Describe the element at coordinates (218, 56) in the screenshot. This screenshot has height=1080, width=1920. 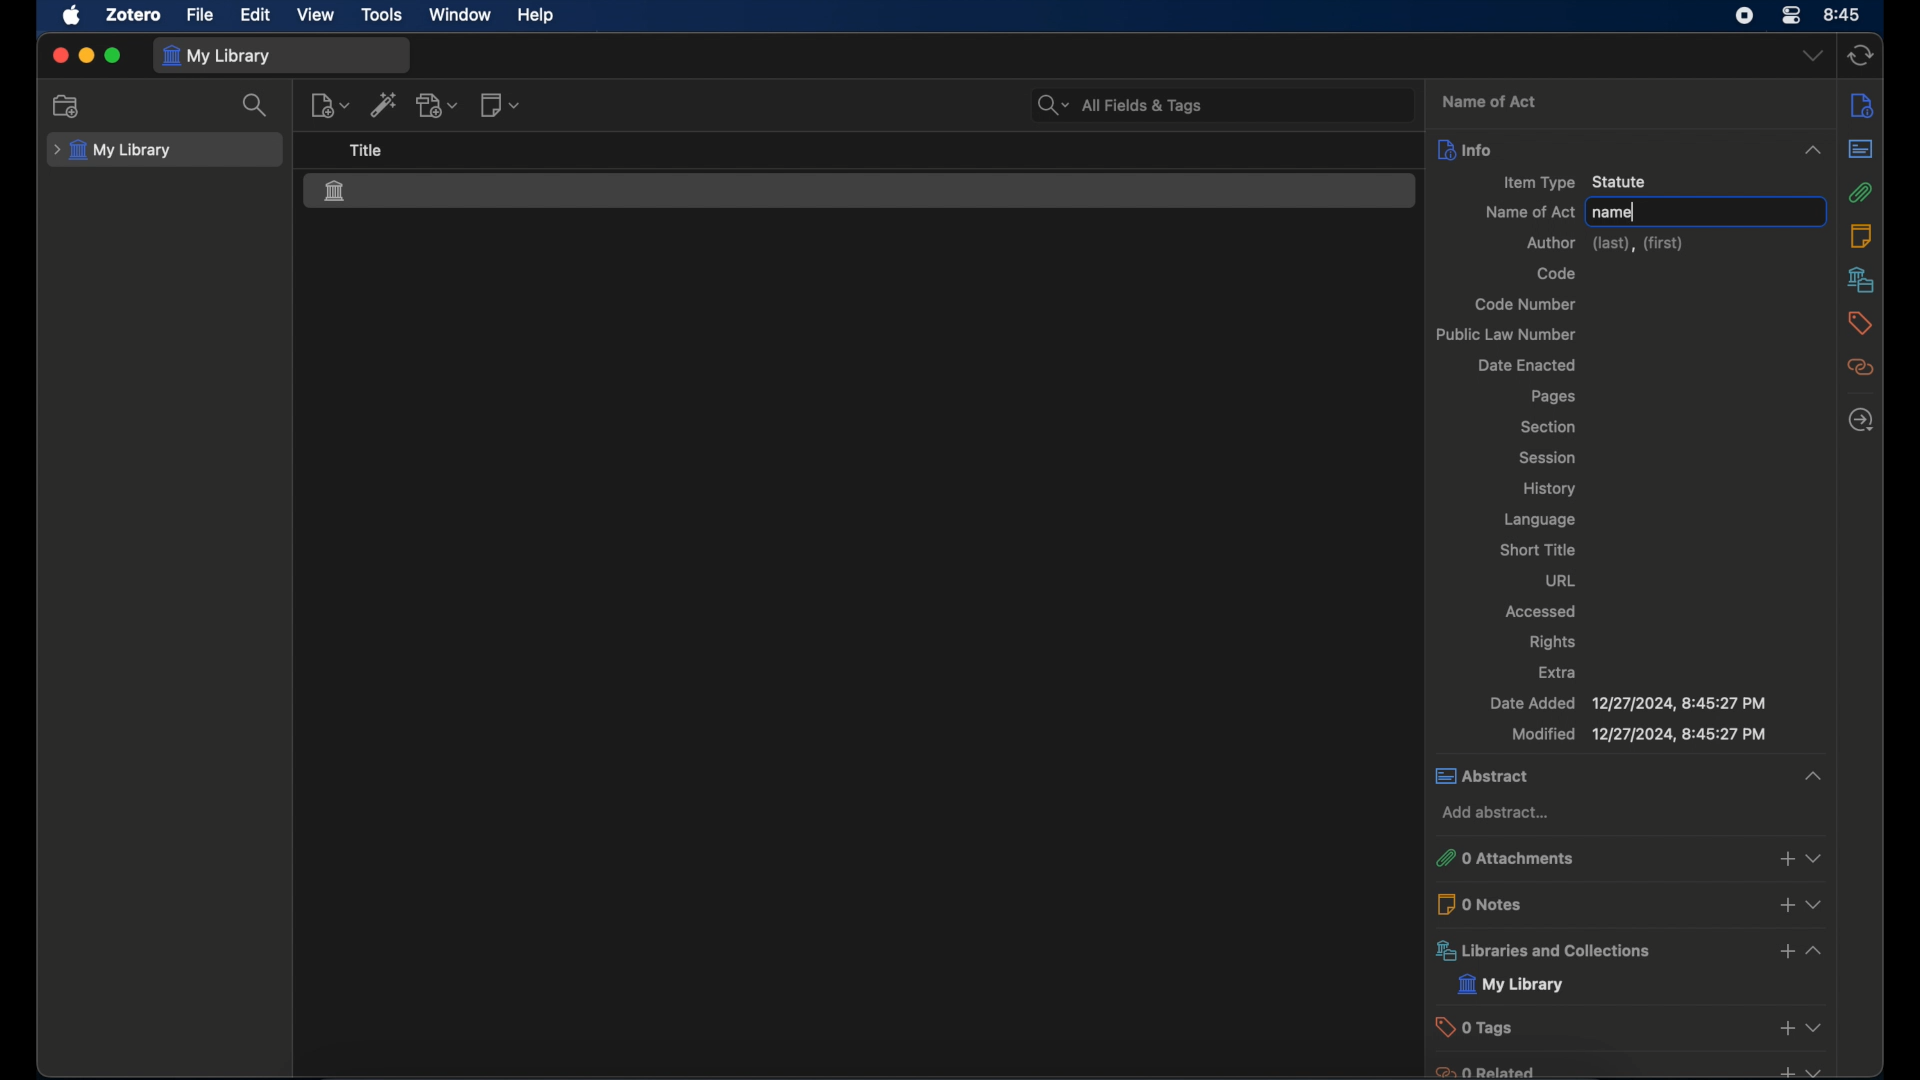
I see `my library` at that location.